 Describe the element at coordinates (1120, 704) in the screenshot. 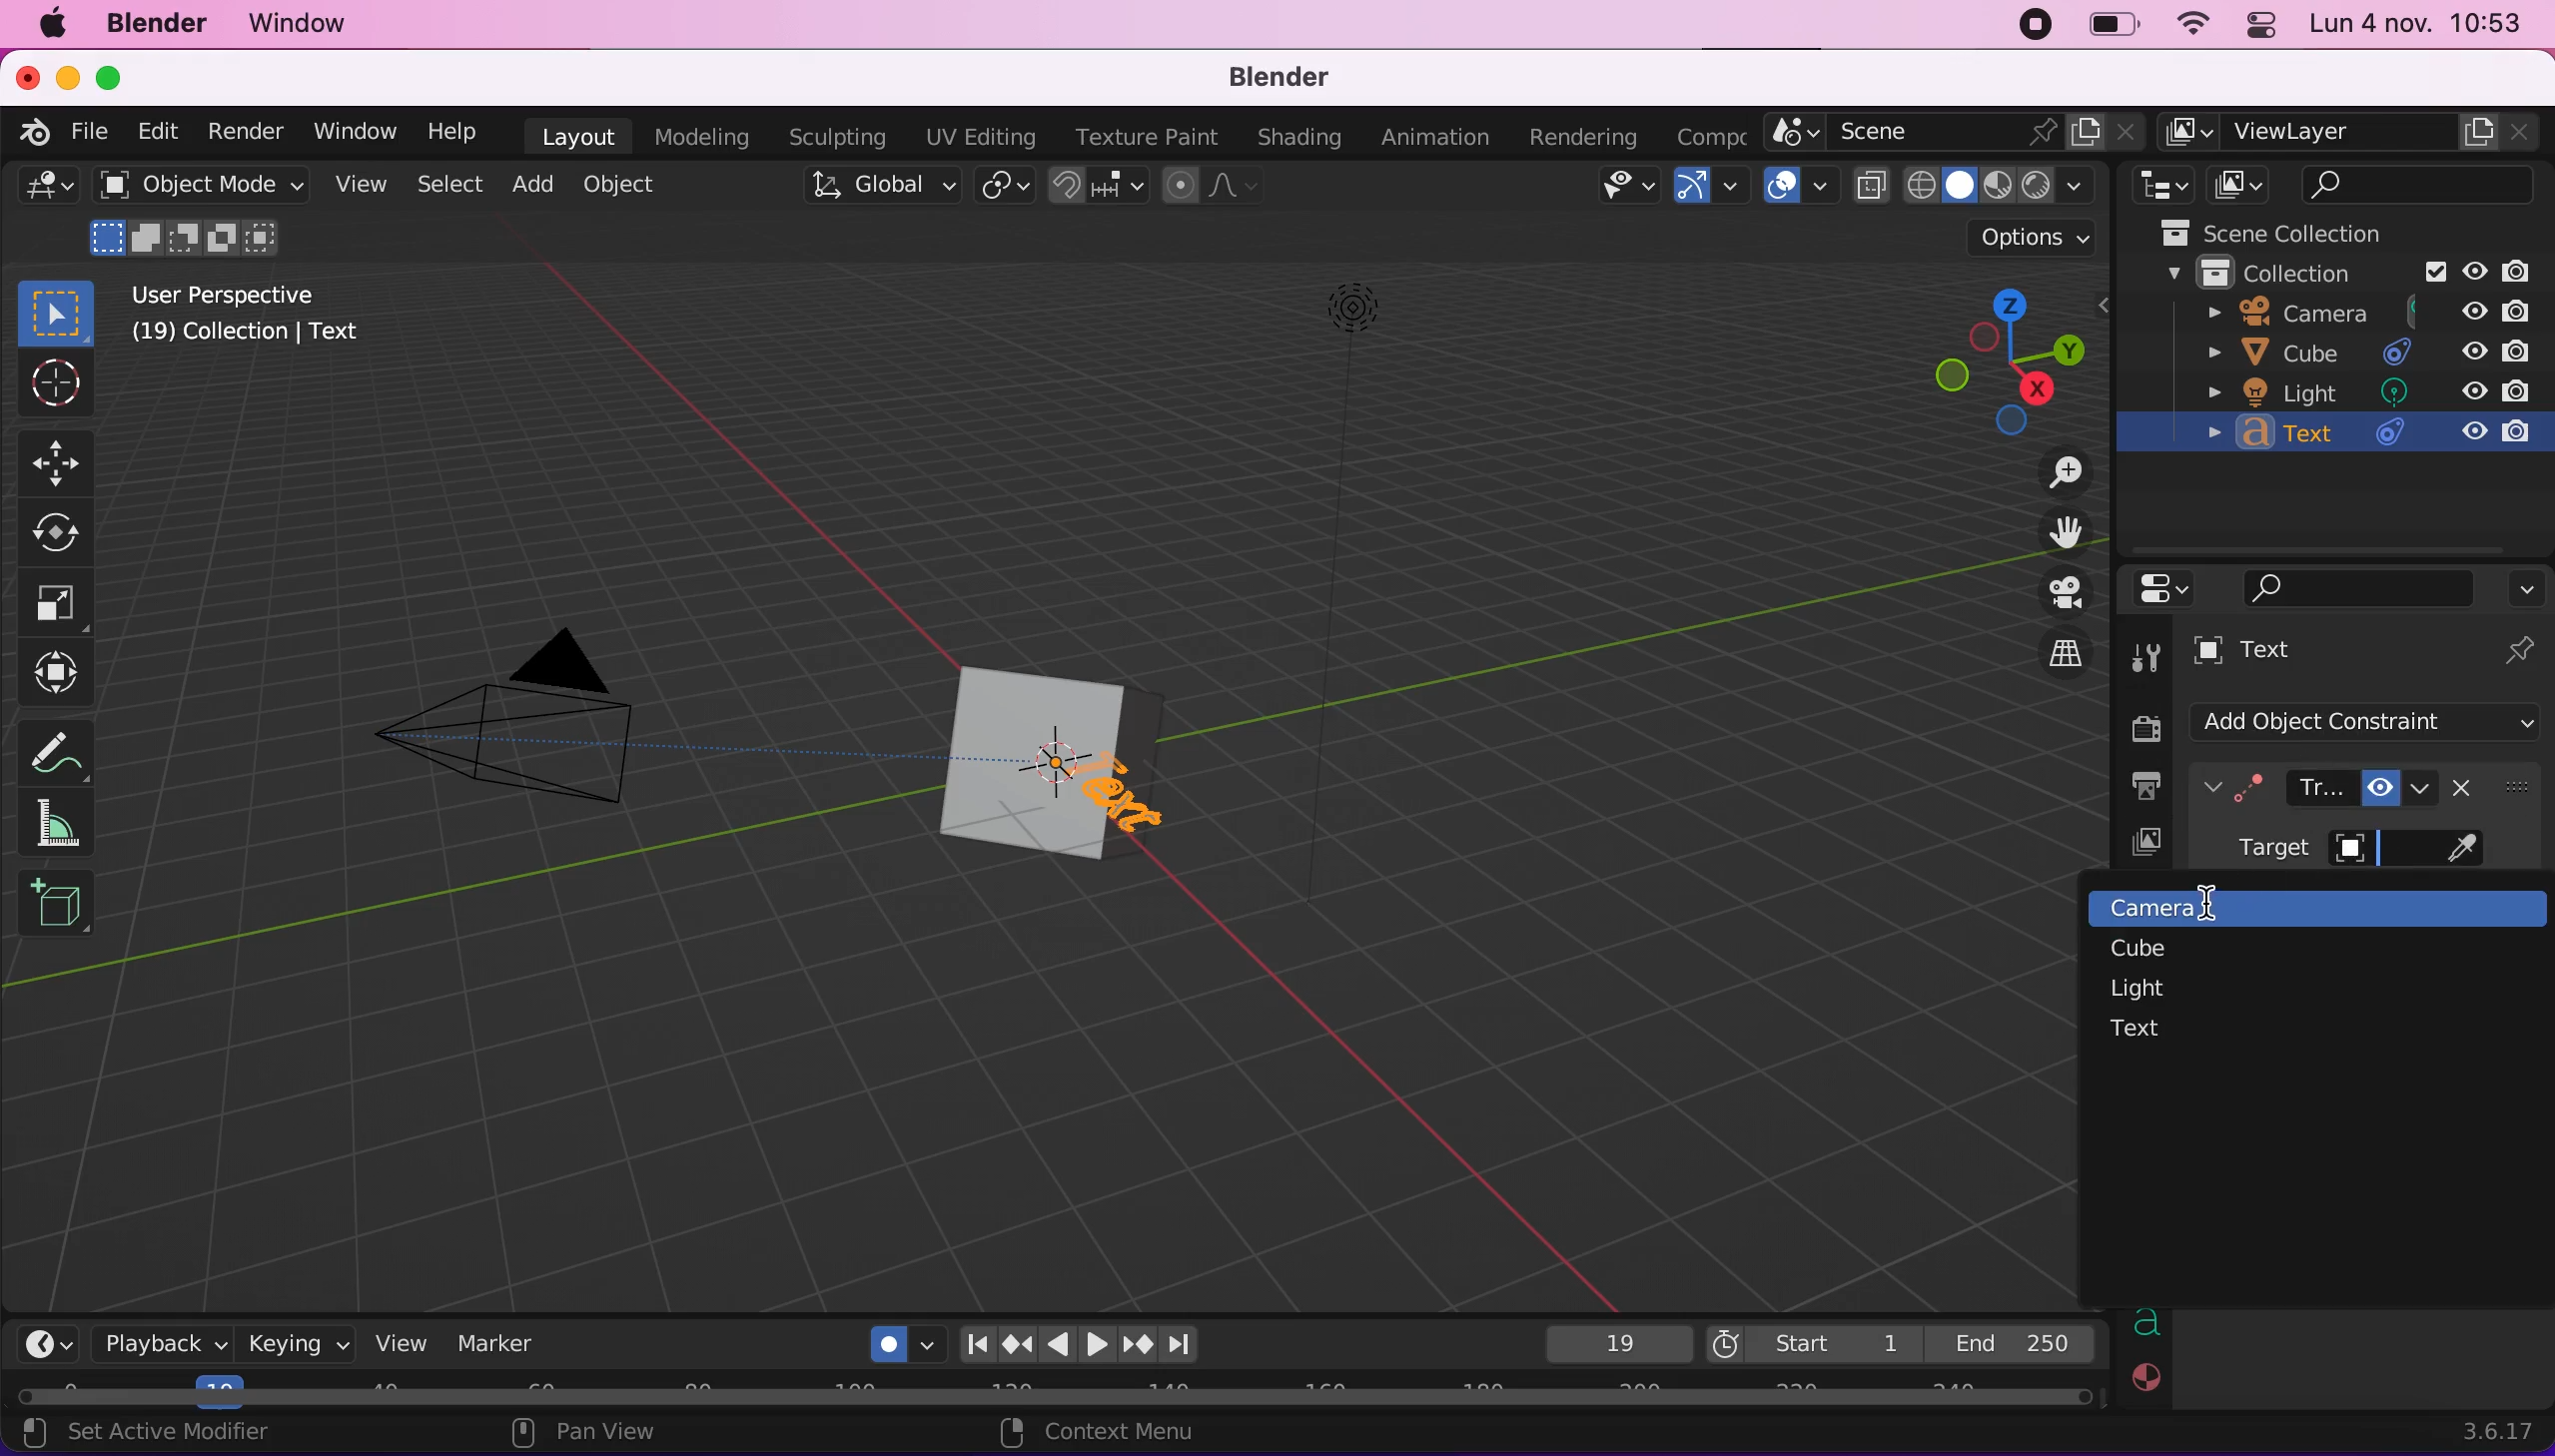

I see `cube` at that location.